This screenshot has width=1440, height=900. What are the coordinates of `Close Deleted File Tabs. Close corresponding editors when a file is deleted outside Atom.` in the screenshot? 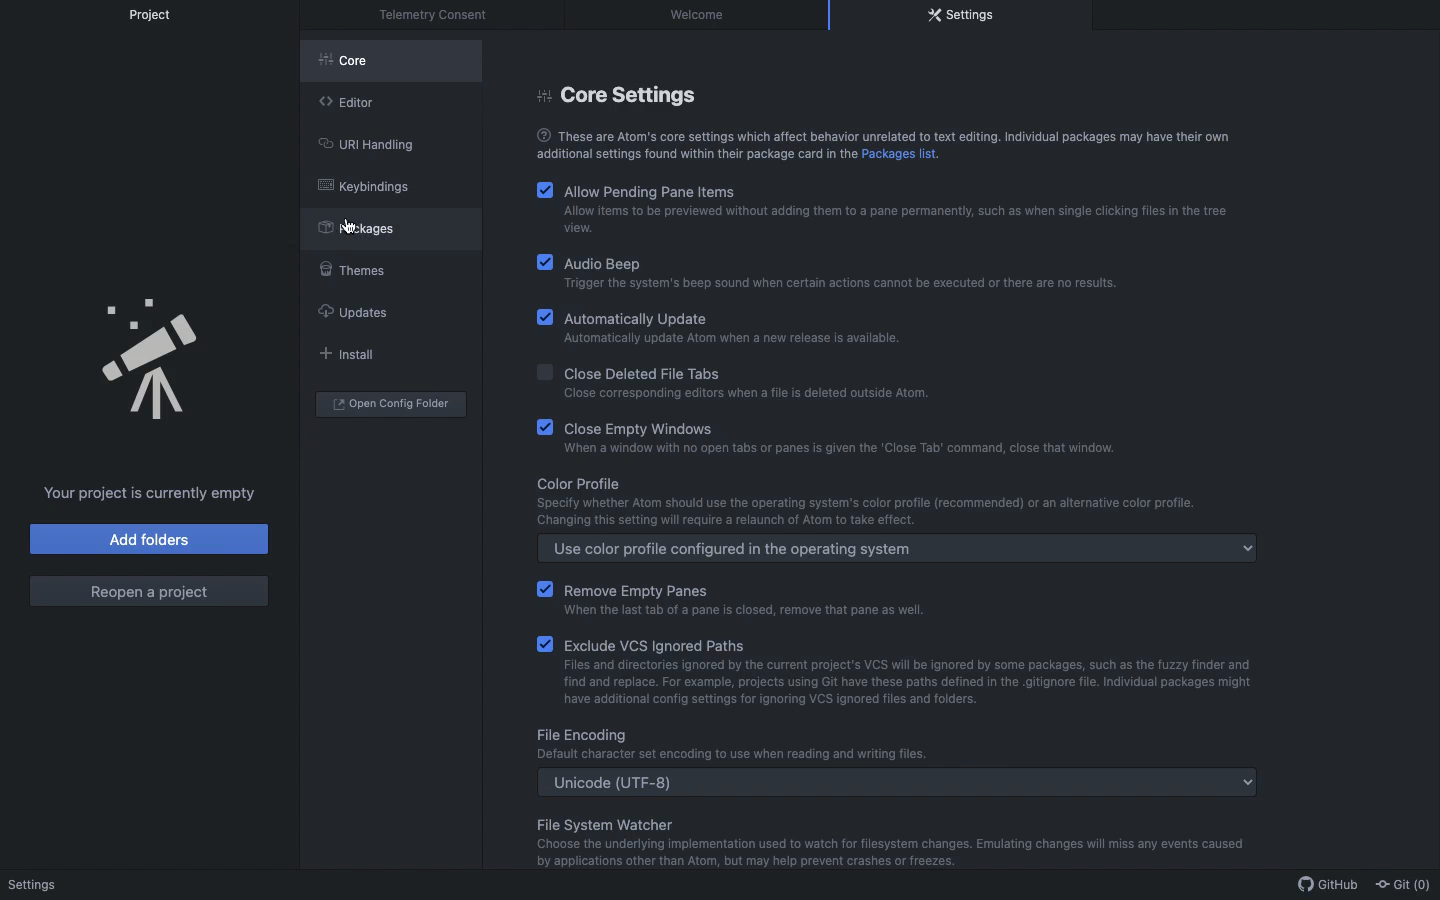 It's located at (799, 383).